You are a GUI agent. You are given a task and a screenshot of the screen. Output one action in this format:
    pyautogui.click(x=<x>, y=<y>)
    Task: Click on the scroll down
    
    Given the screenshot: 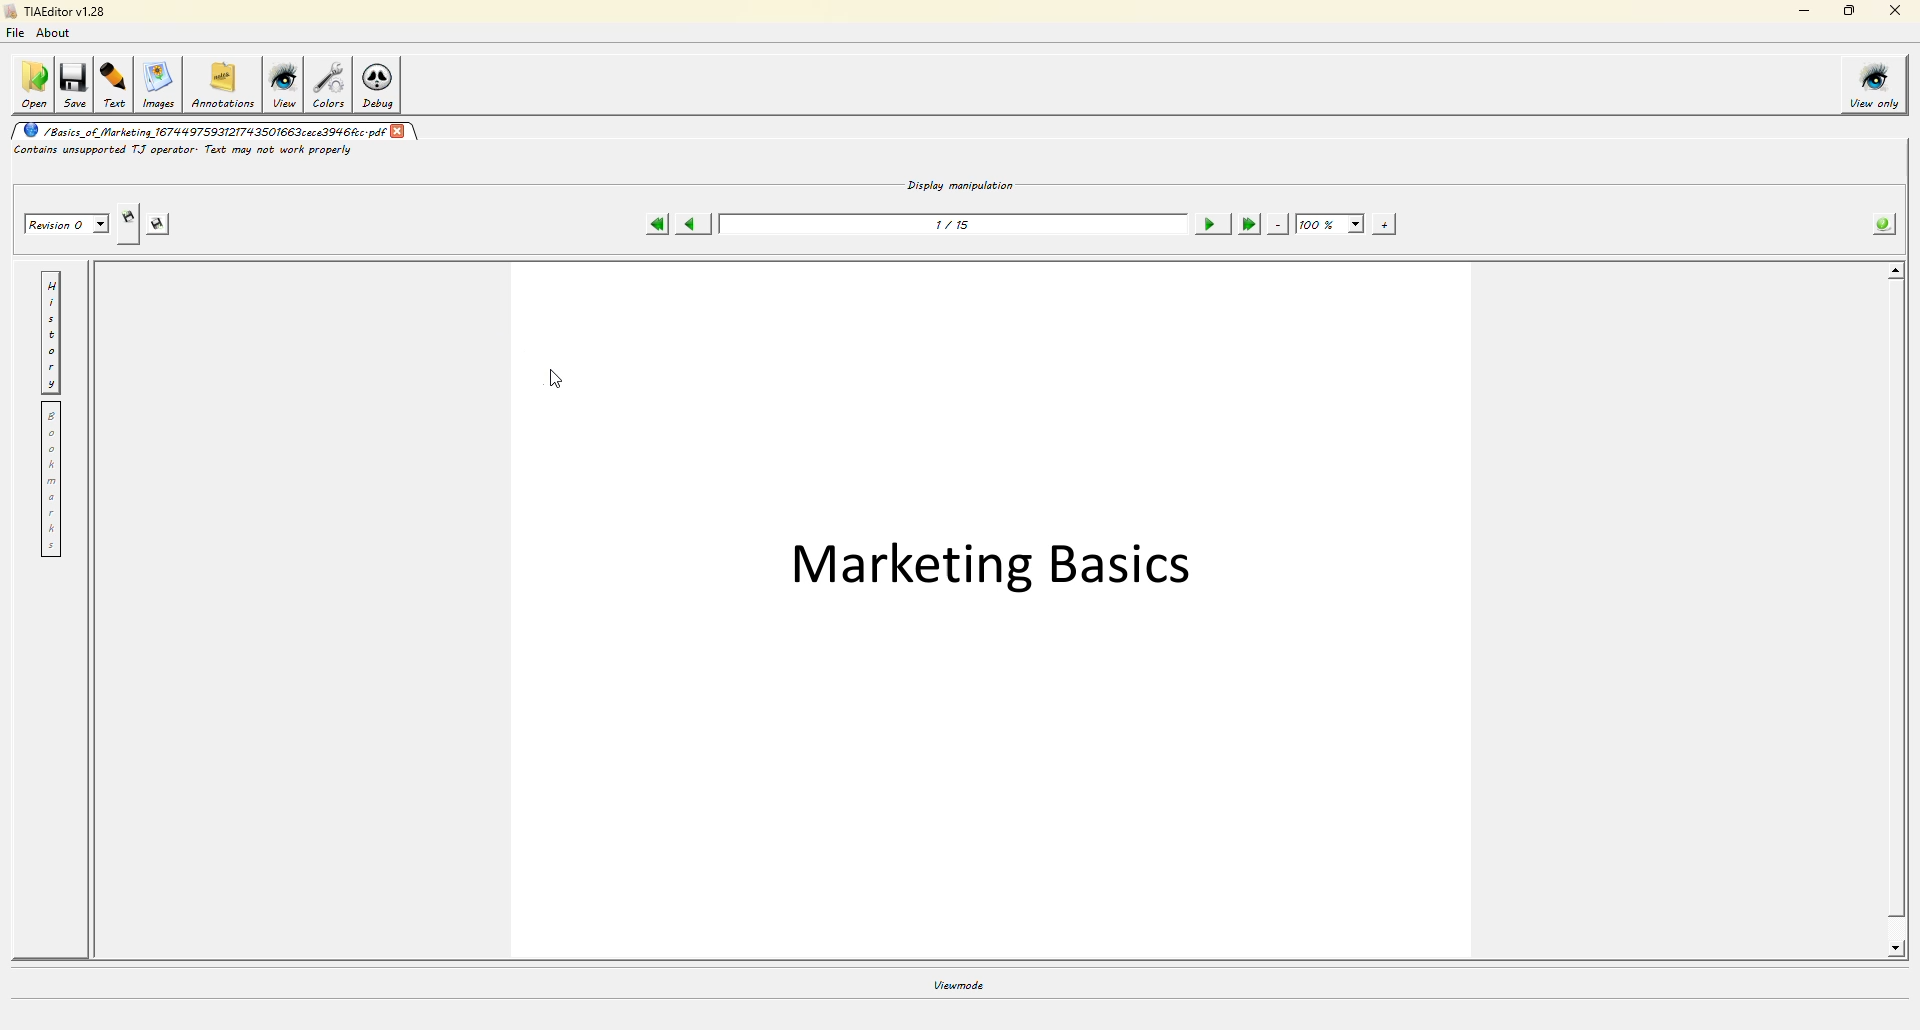 What is the action you would take?
    pyautogui.click(x=1899, y=949)
    